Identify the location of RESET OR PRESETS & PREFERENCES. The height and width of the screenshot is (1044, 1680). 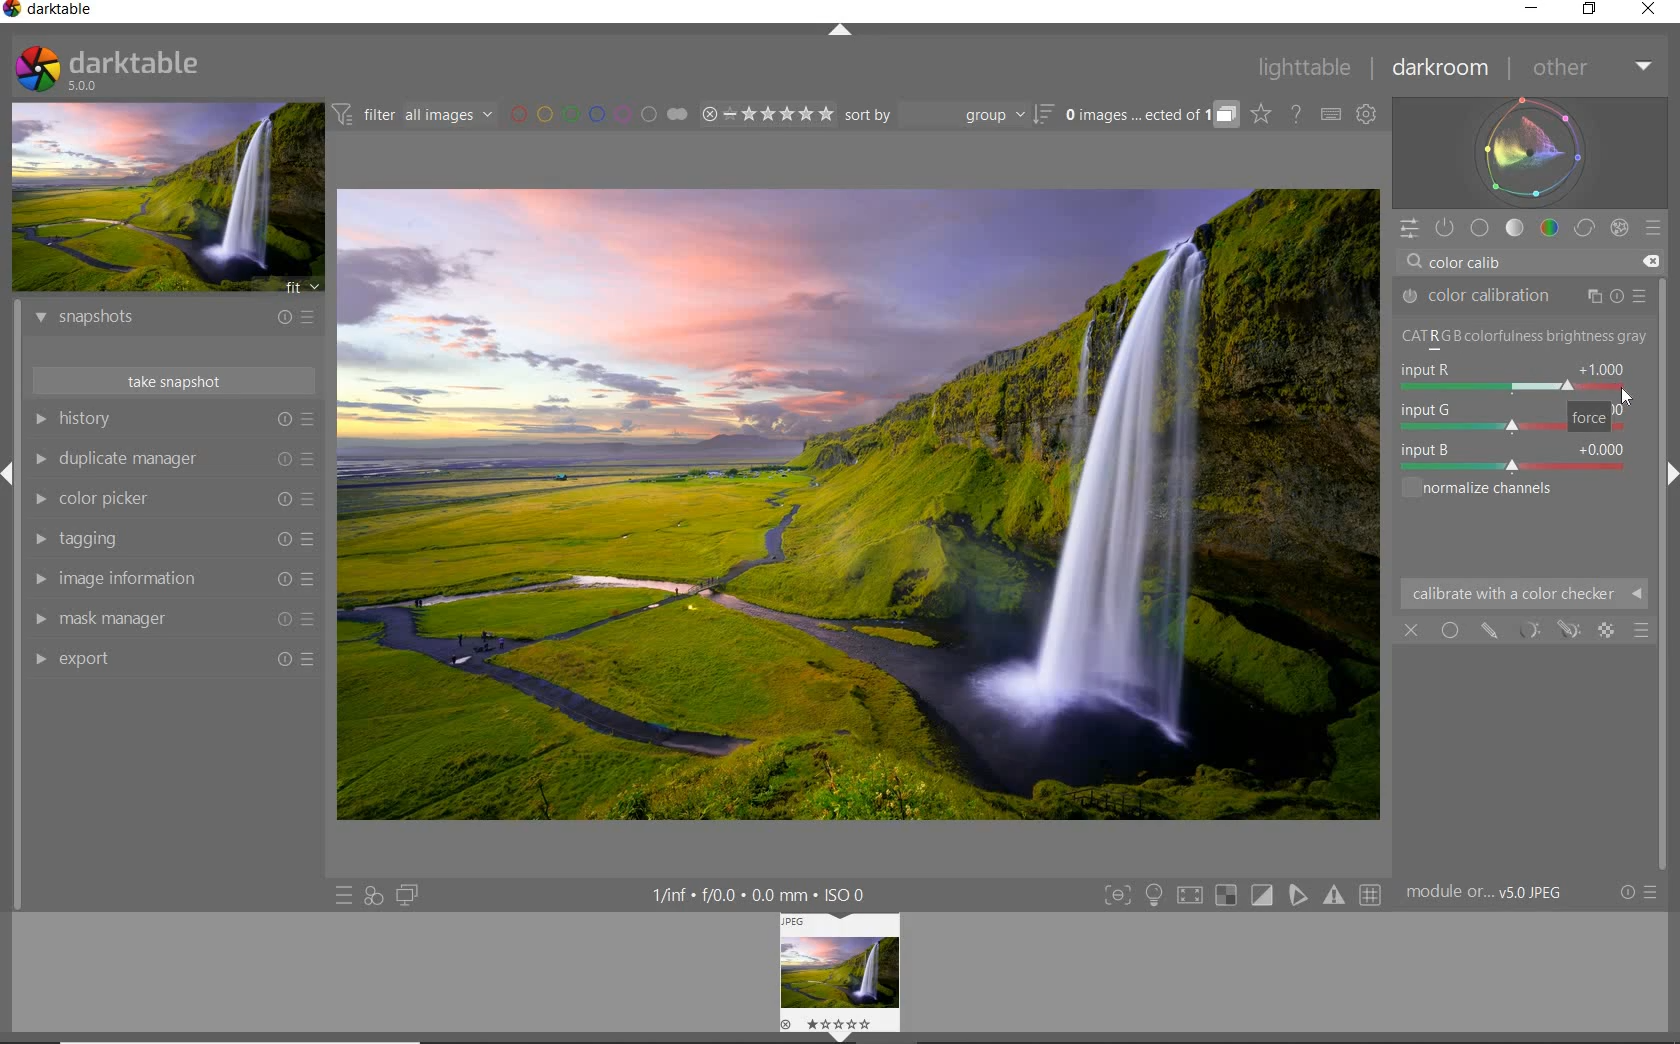
(1638, 894).